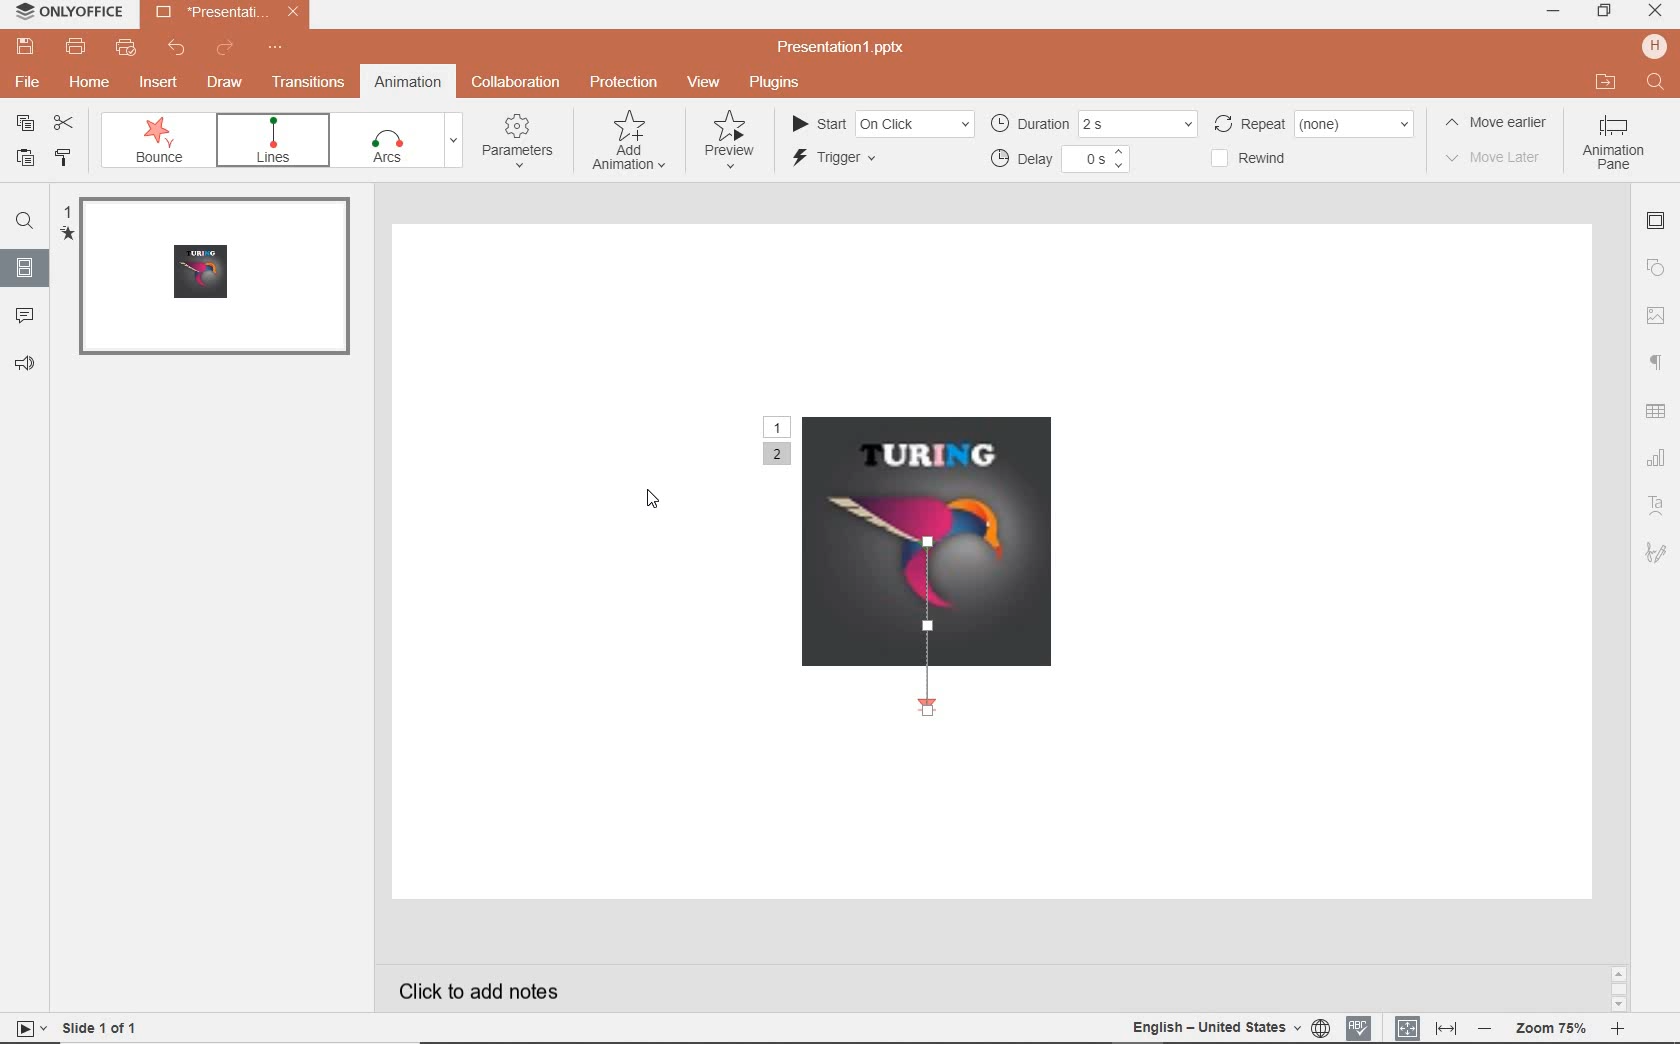 The height and width of the screenshot is (1044, 1680). I want to click on collaboration, so click(517, 84).